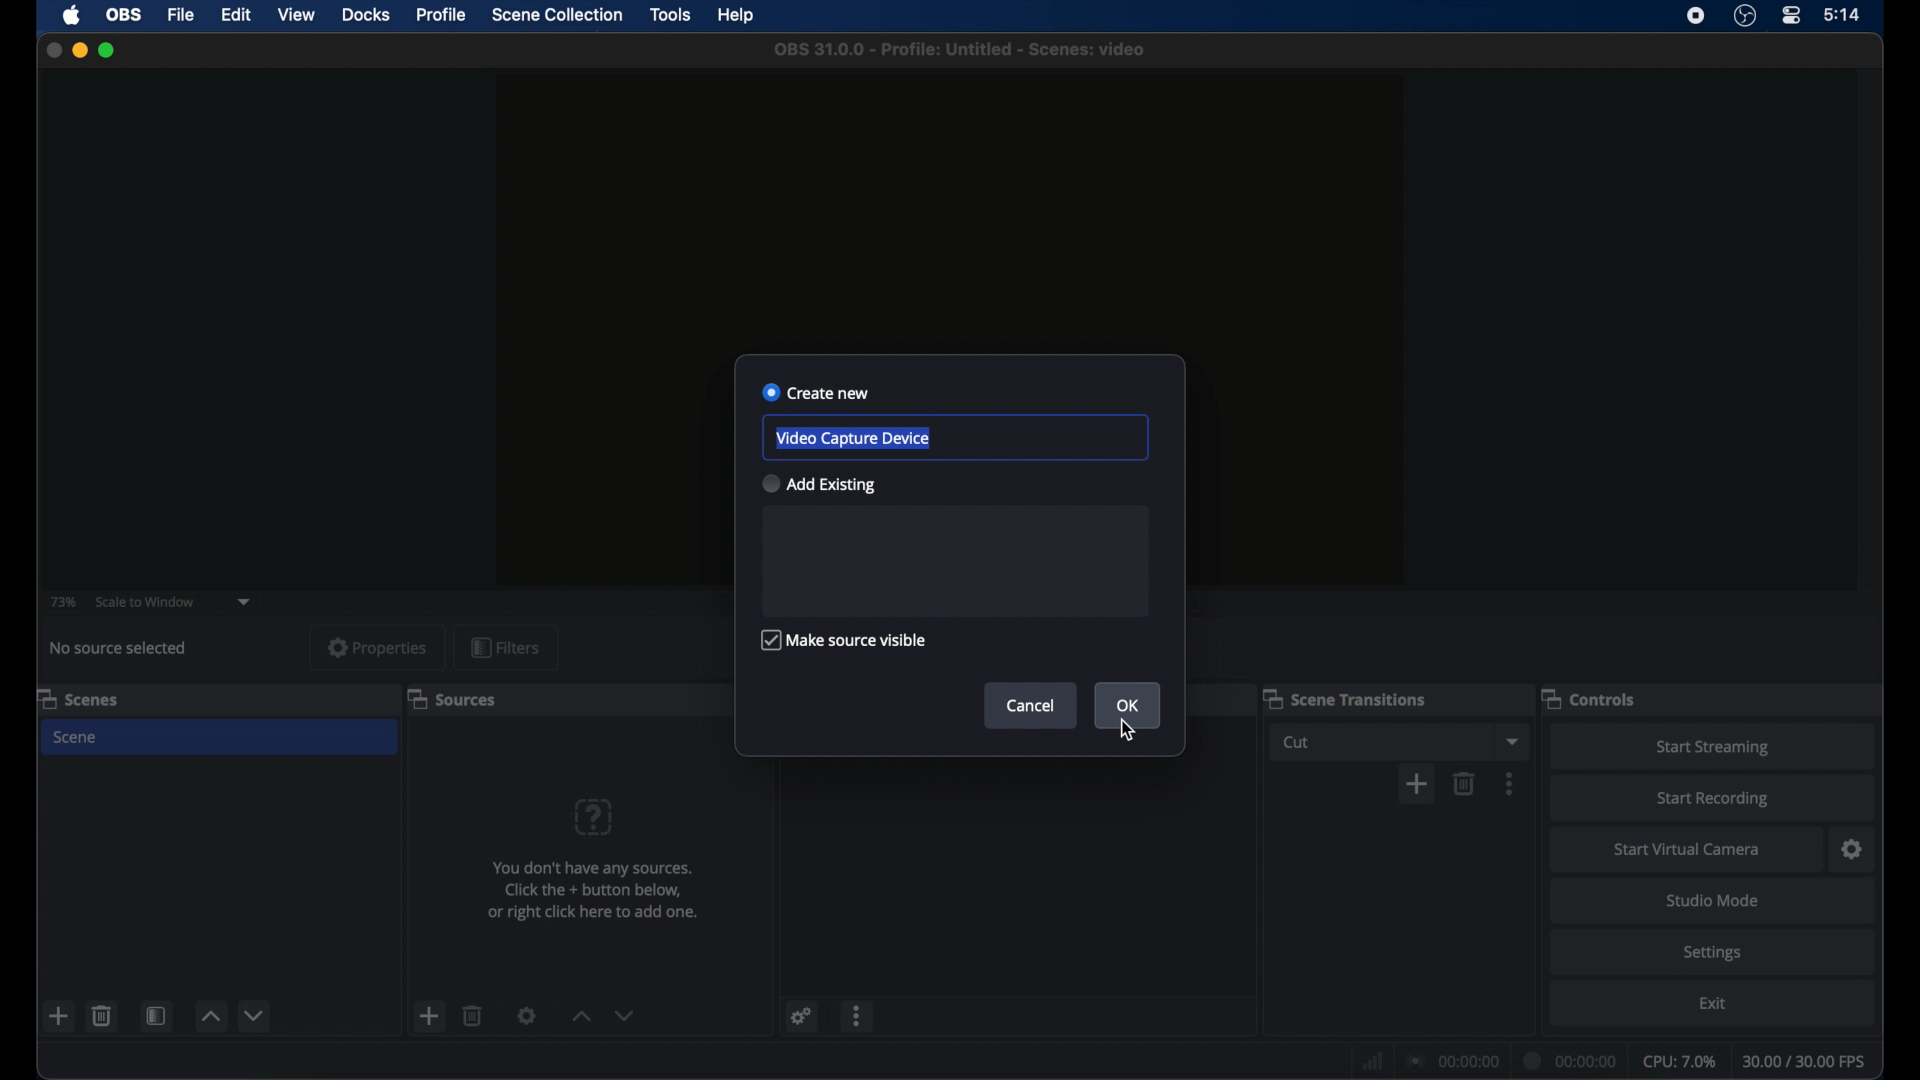 This screenshot has height=1080, width=1920. Describe the element at coordinates (1417, 785) in the screenshot. I see `add` at that location.